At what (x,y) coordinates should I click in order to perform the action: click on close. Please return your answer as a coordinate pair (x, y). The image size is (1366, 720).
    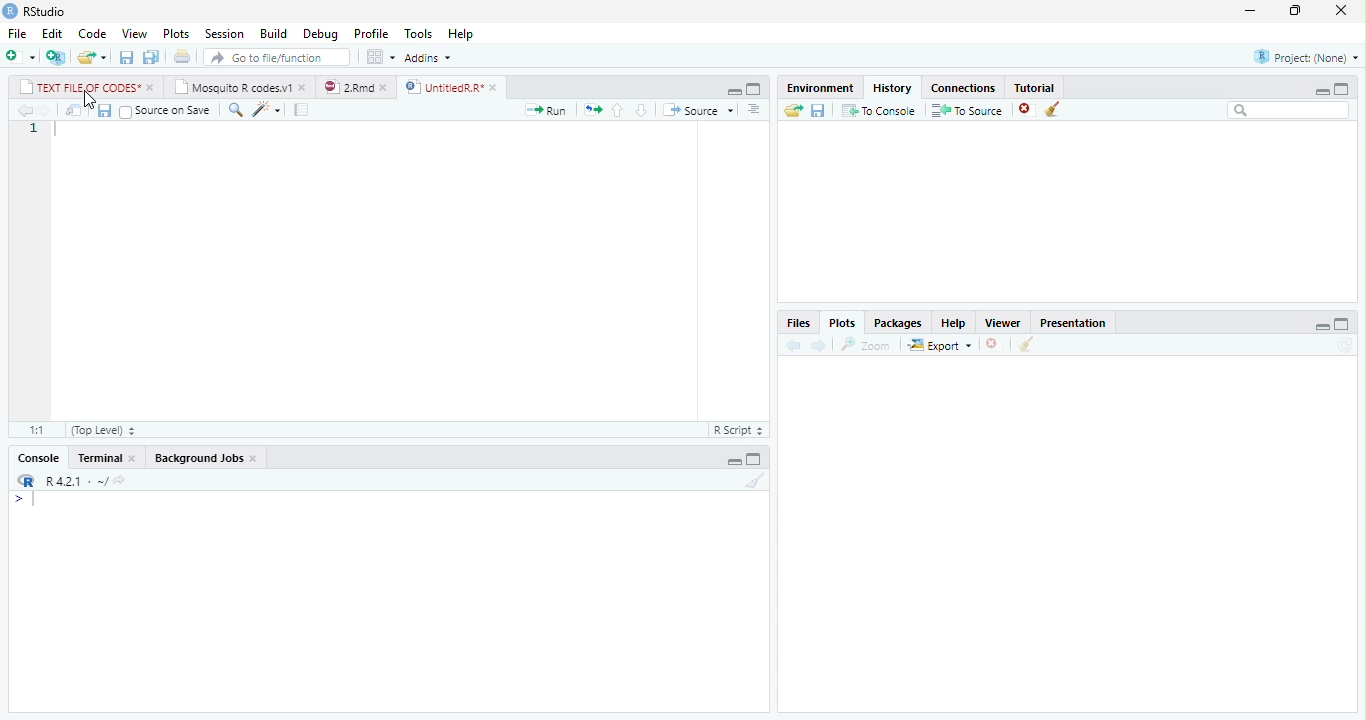
    Looking at the image, I should click on (256, 459).